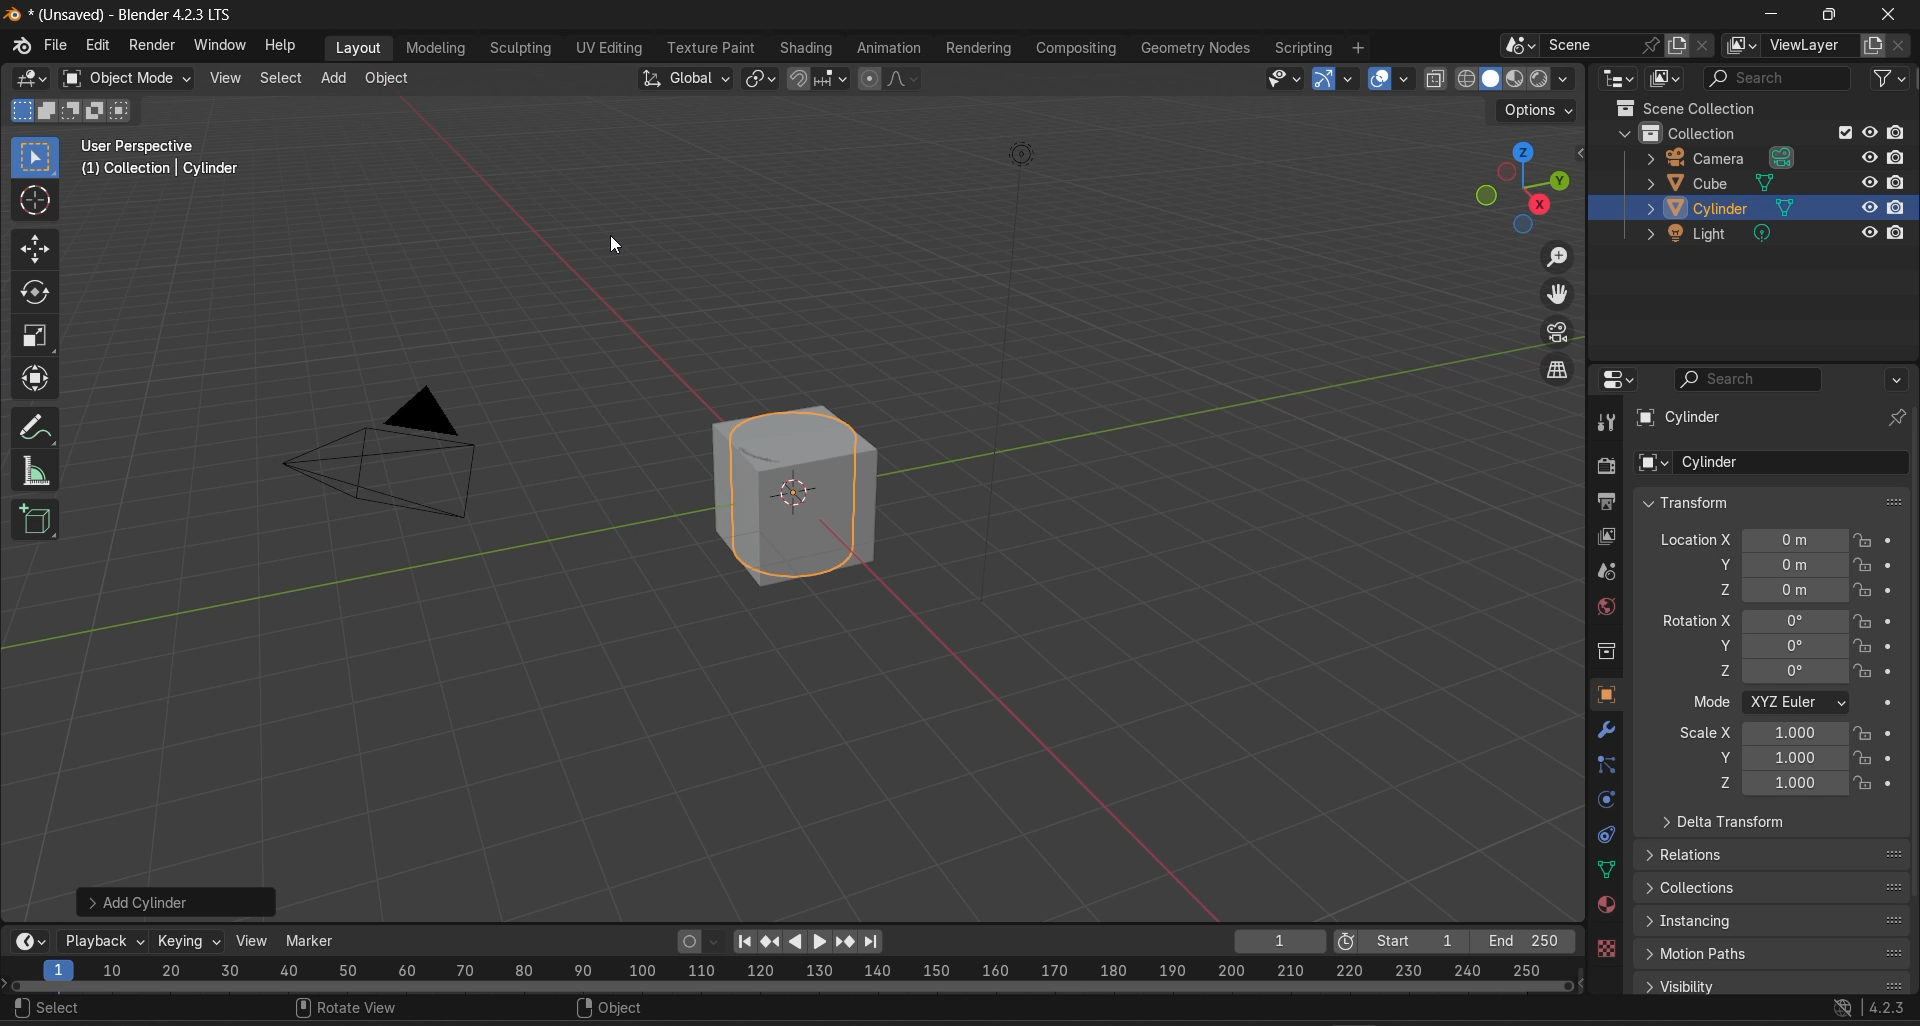 The height and width of the screenshot is (1026, 1920). I want to click on add workspace, so click(1360, 45).